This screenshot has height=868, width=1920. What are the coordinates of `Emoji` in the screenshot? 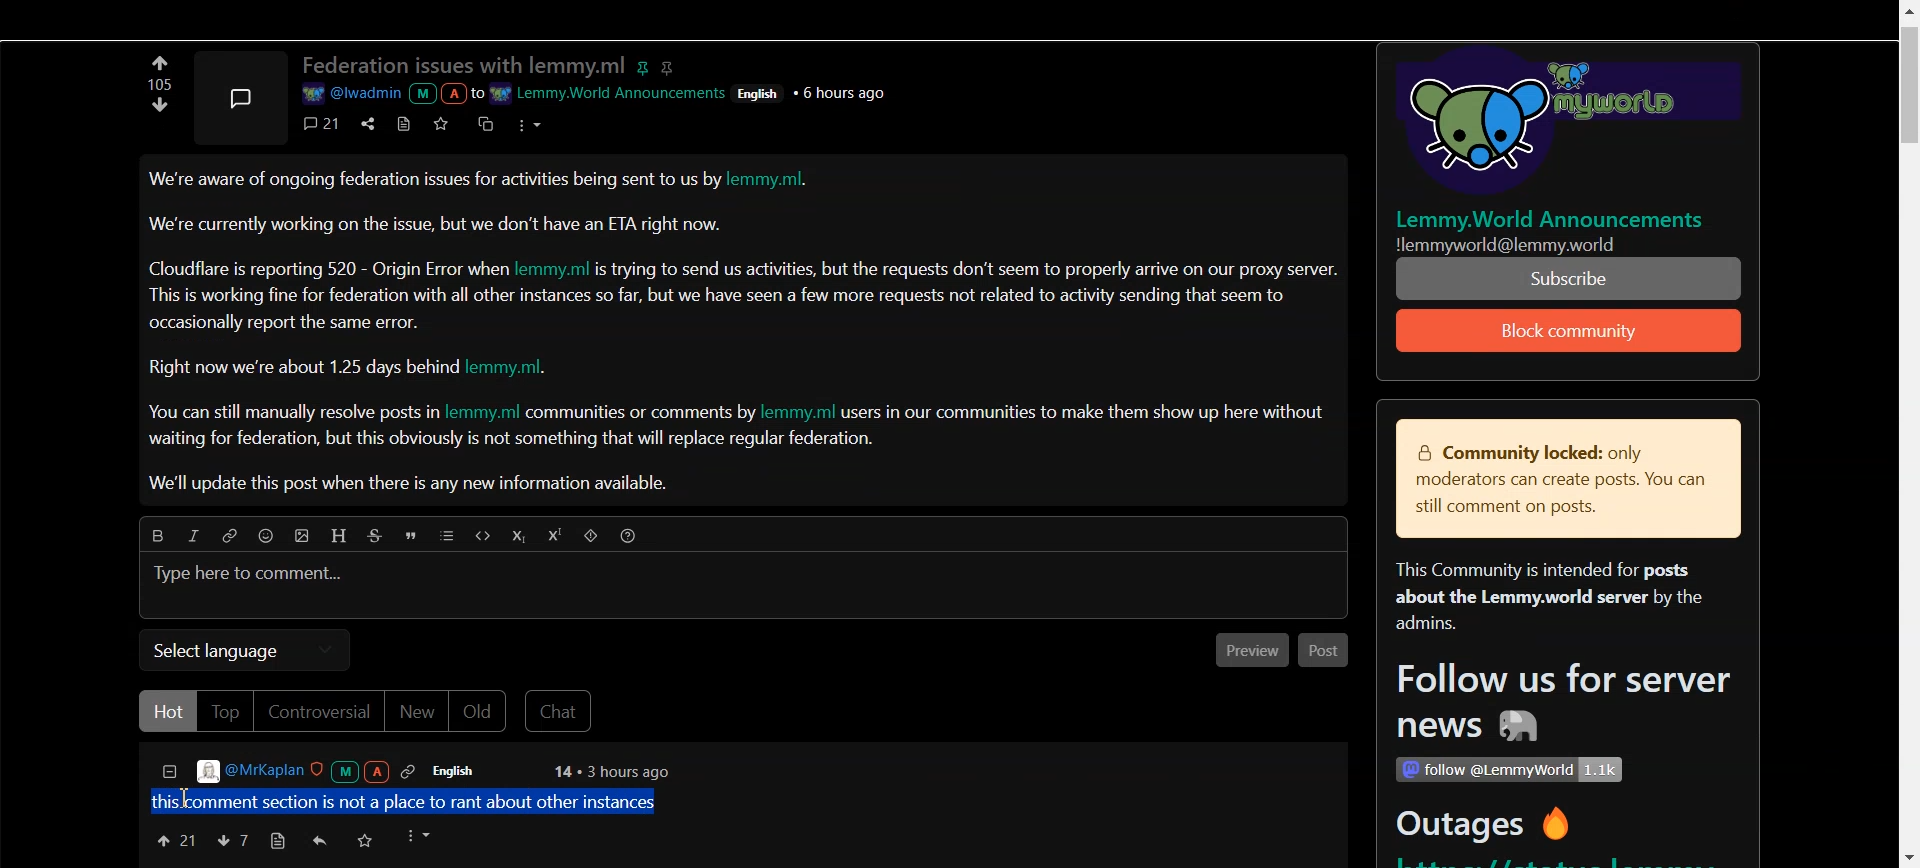 It's located at (271, 538).